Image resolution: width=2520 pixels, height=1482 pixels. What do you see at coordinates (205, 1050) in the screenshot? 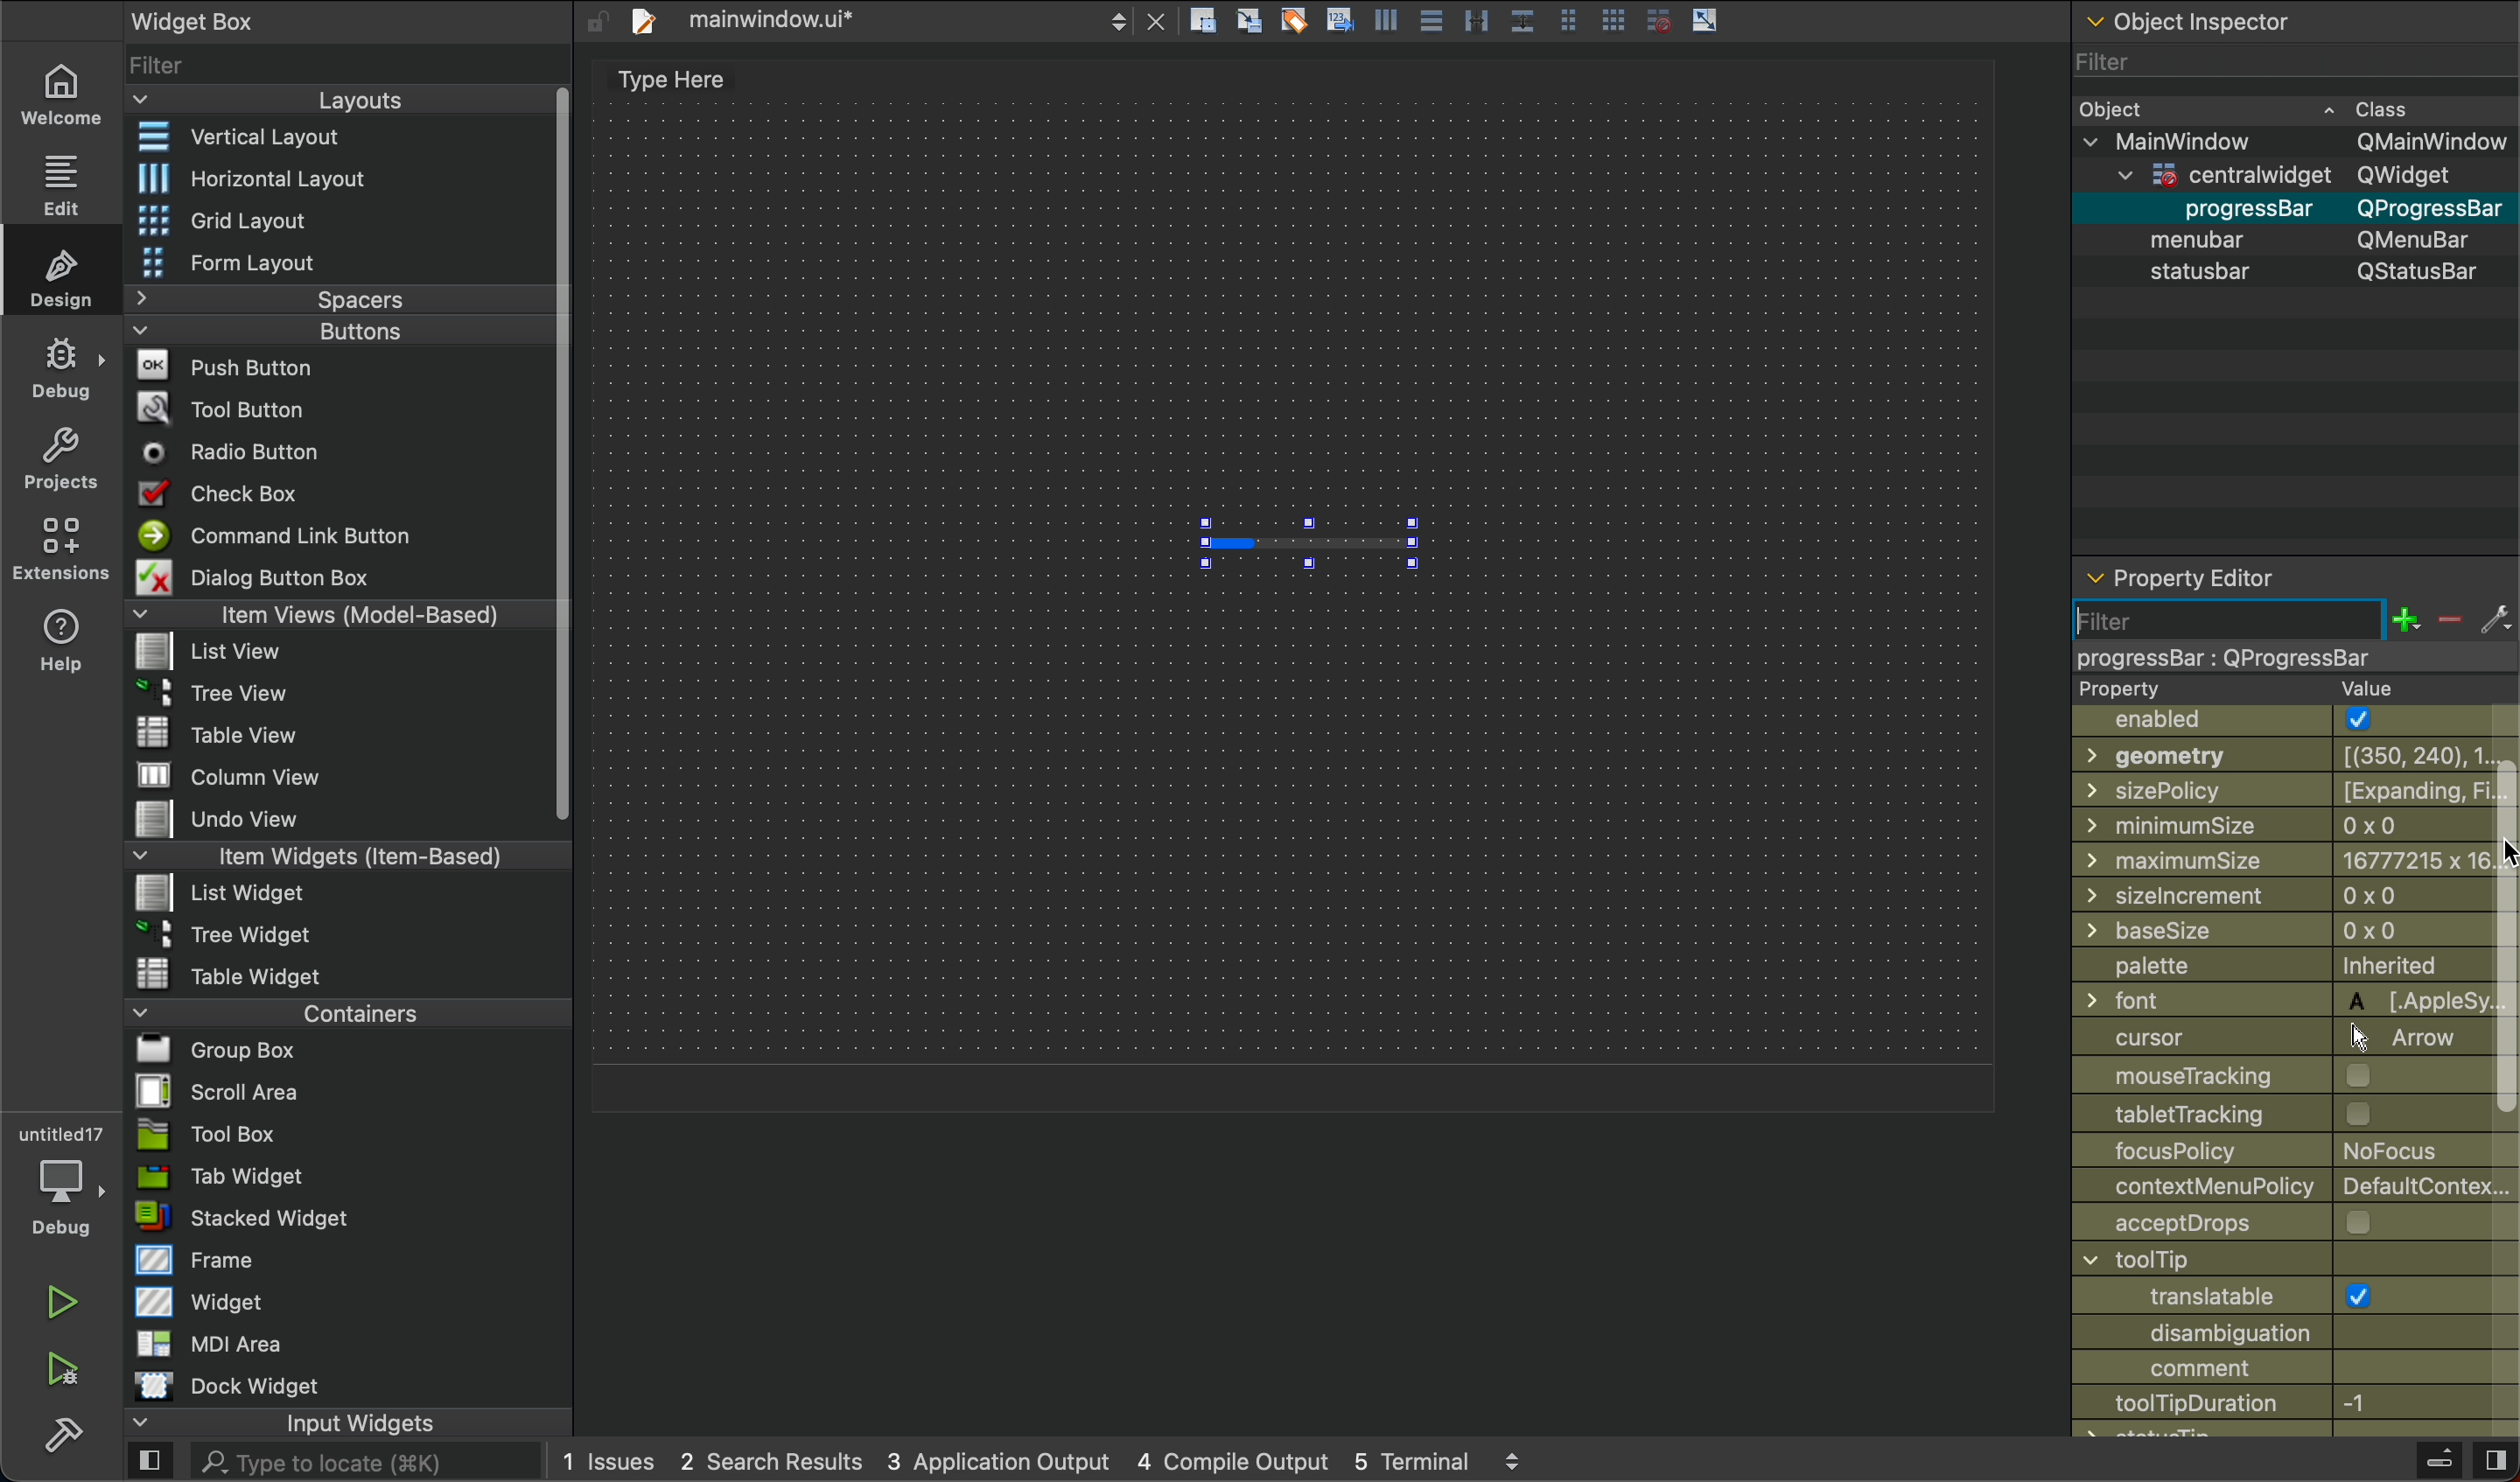
I see `File` at bounding box center [205, 1050].